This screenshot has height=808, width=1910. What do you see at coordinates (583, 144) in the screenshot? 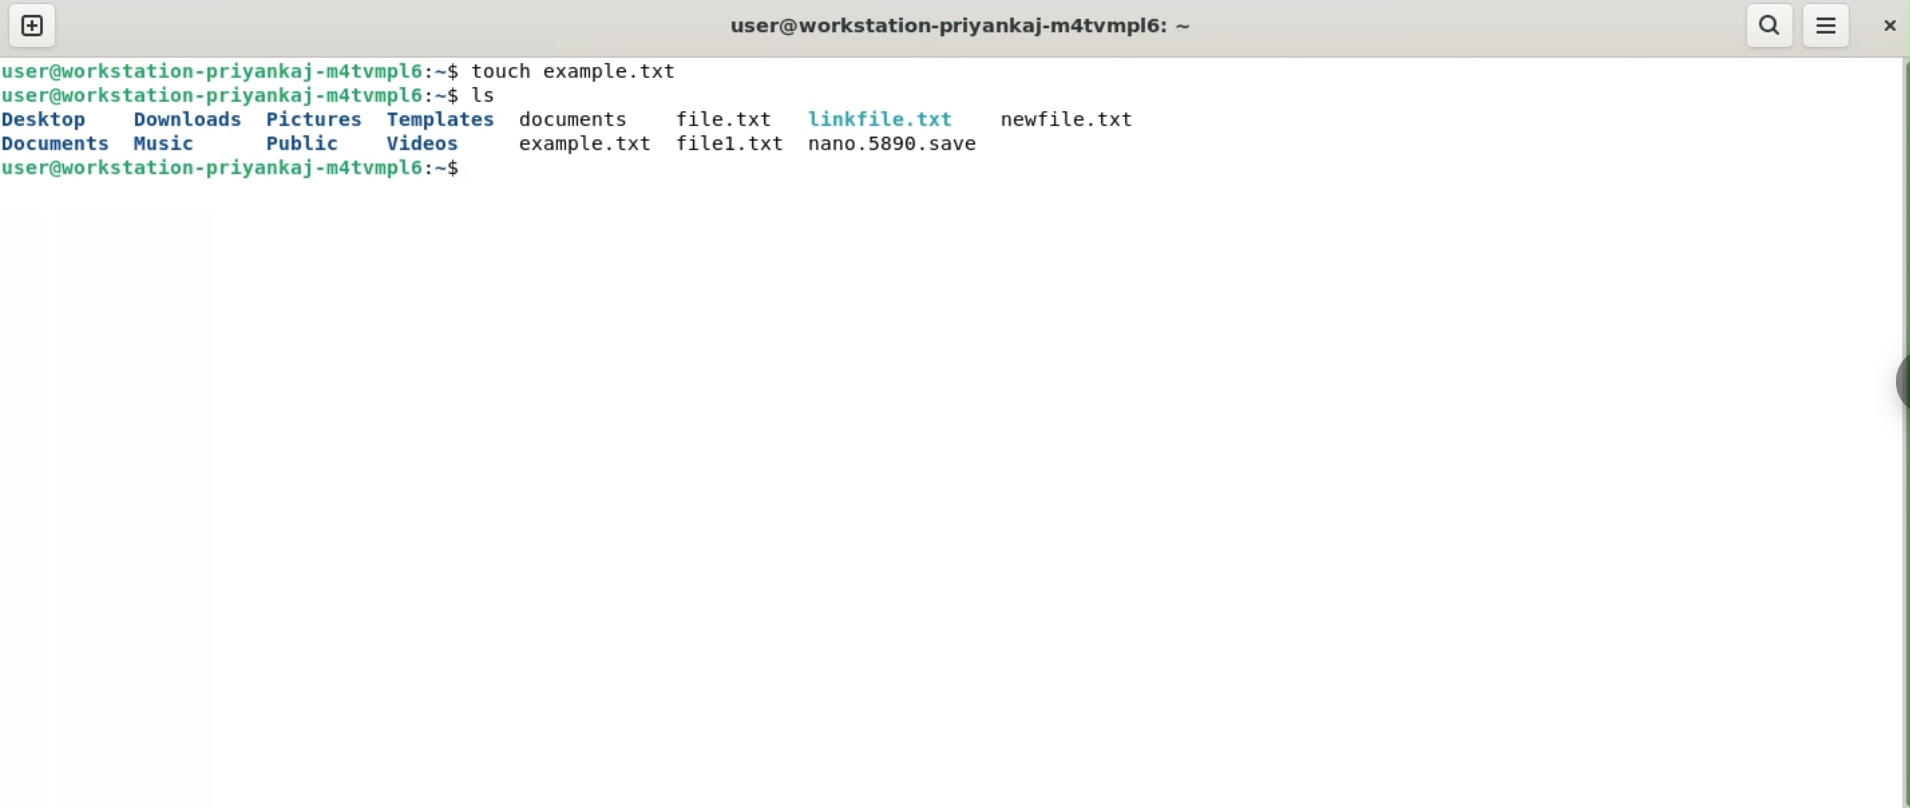
I see `example` at bounding box center [583, 144].